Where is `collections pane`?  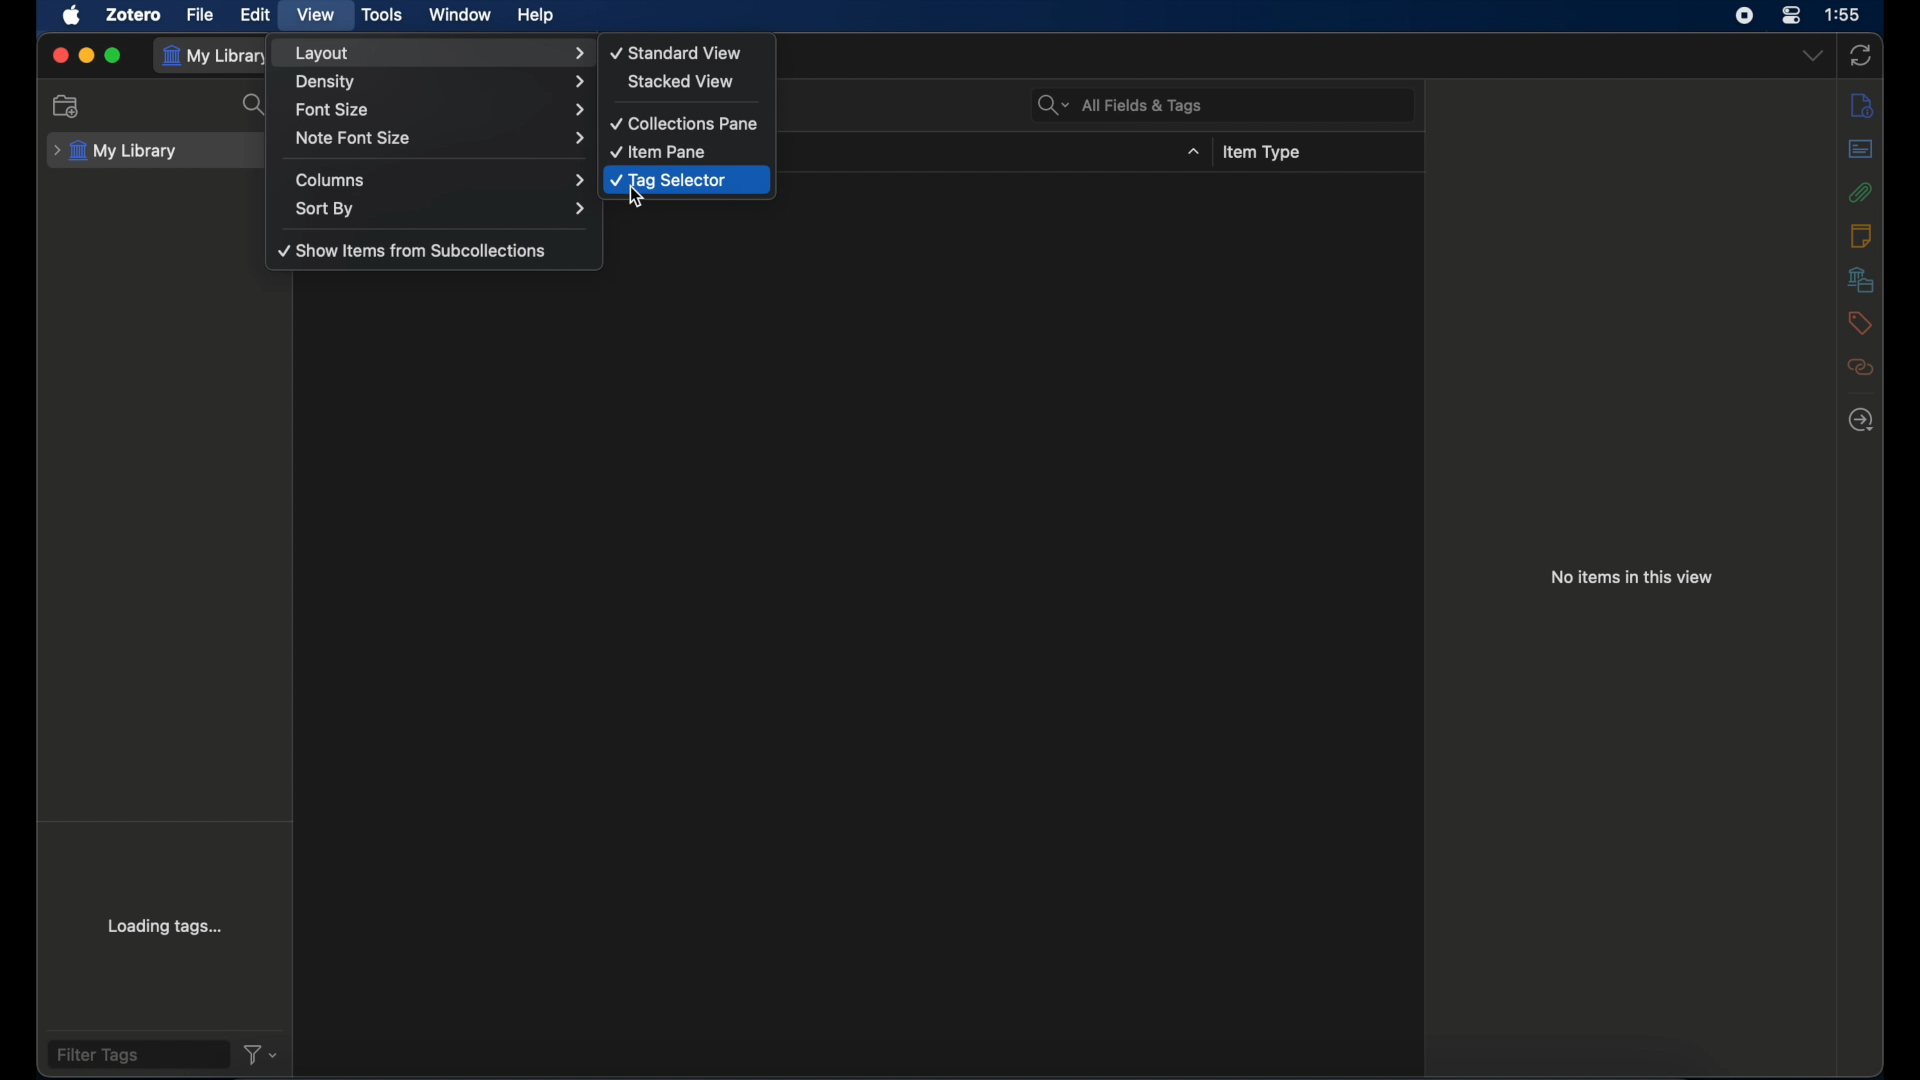 collections pane is located at coordinates (688, 124).